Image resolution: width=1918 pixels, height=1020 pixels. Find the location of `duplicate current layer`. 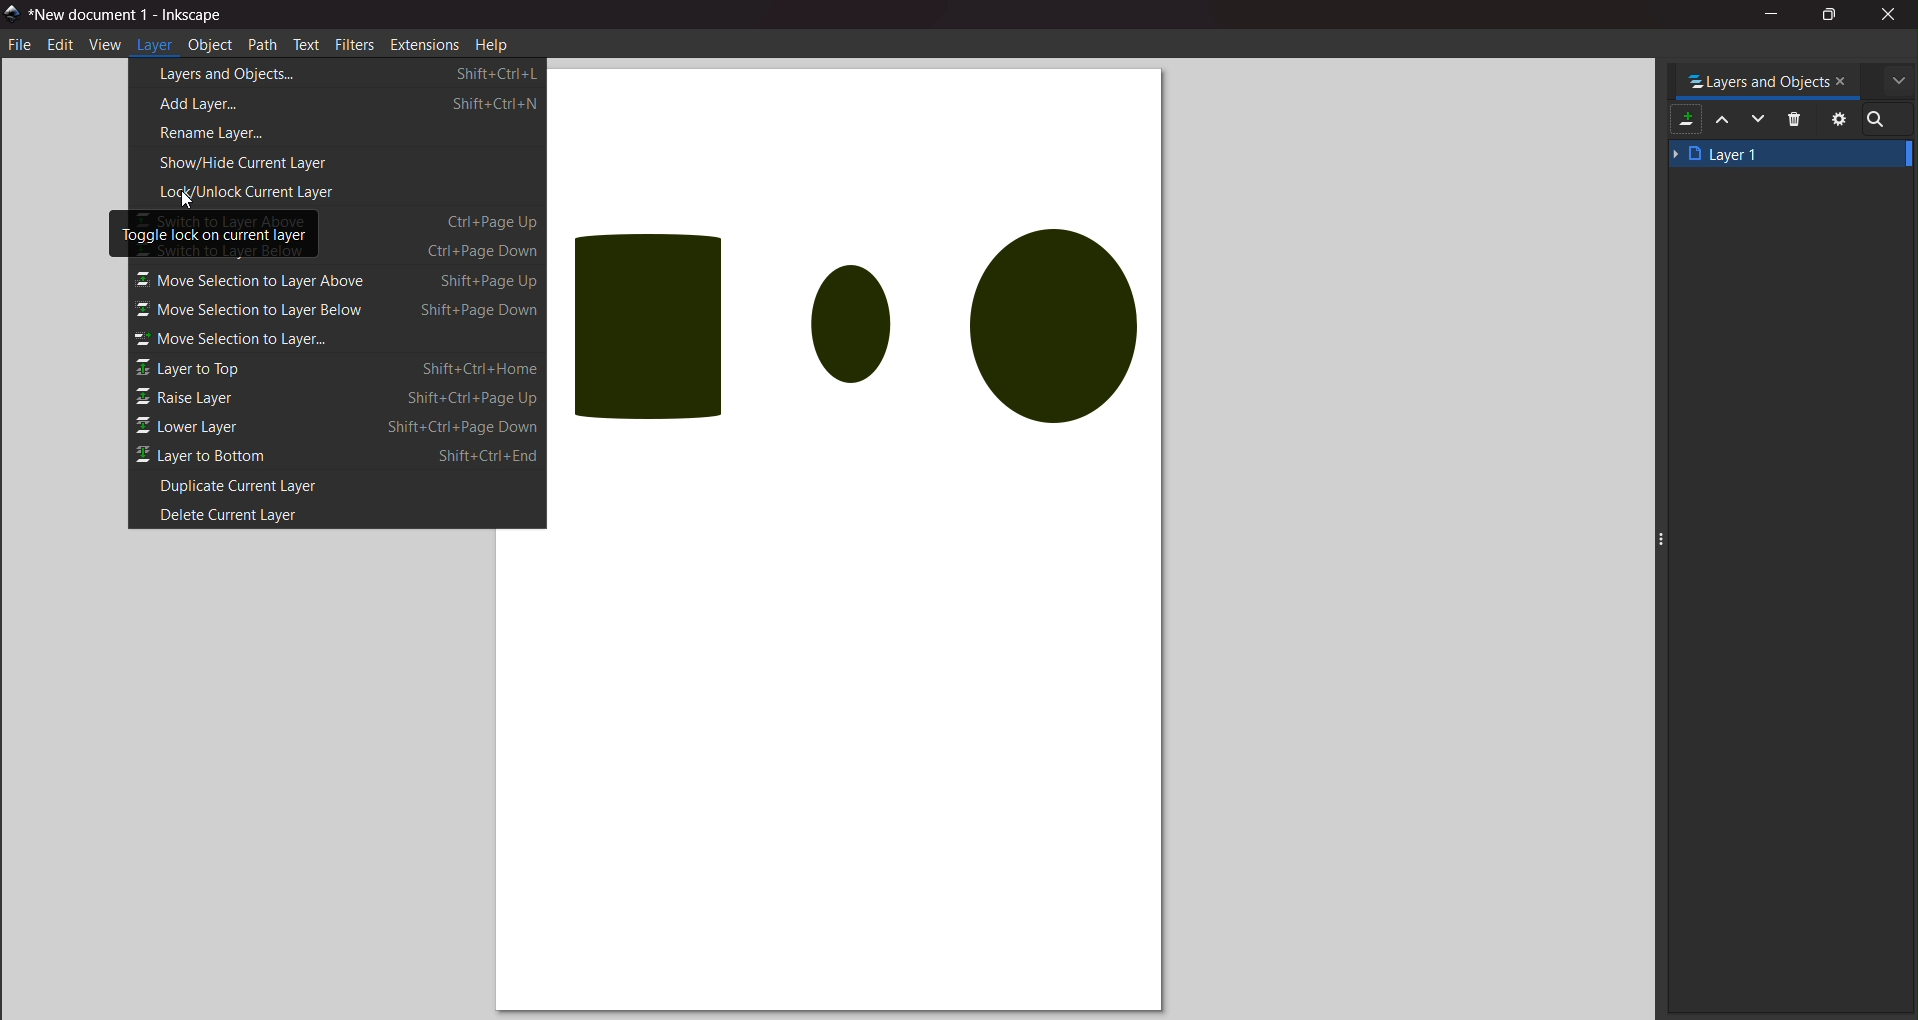

duplicate current layer is located at coordinates (248, 483).